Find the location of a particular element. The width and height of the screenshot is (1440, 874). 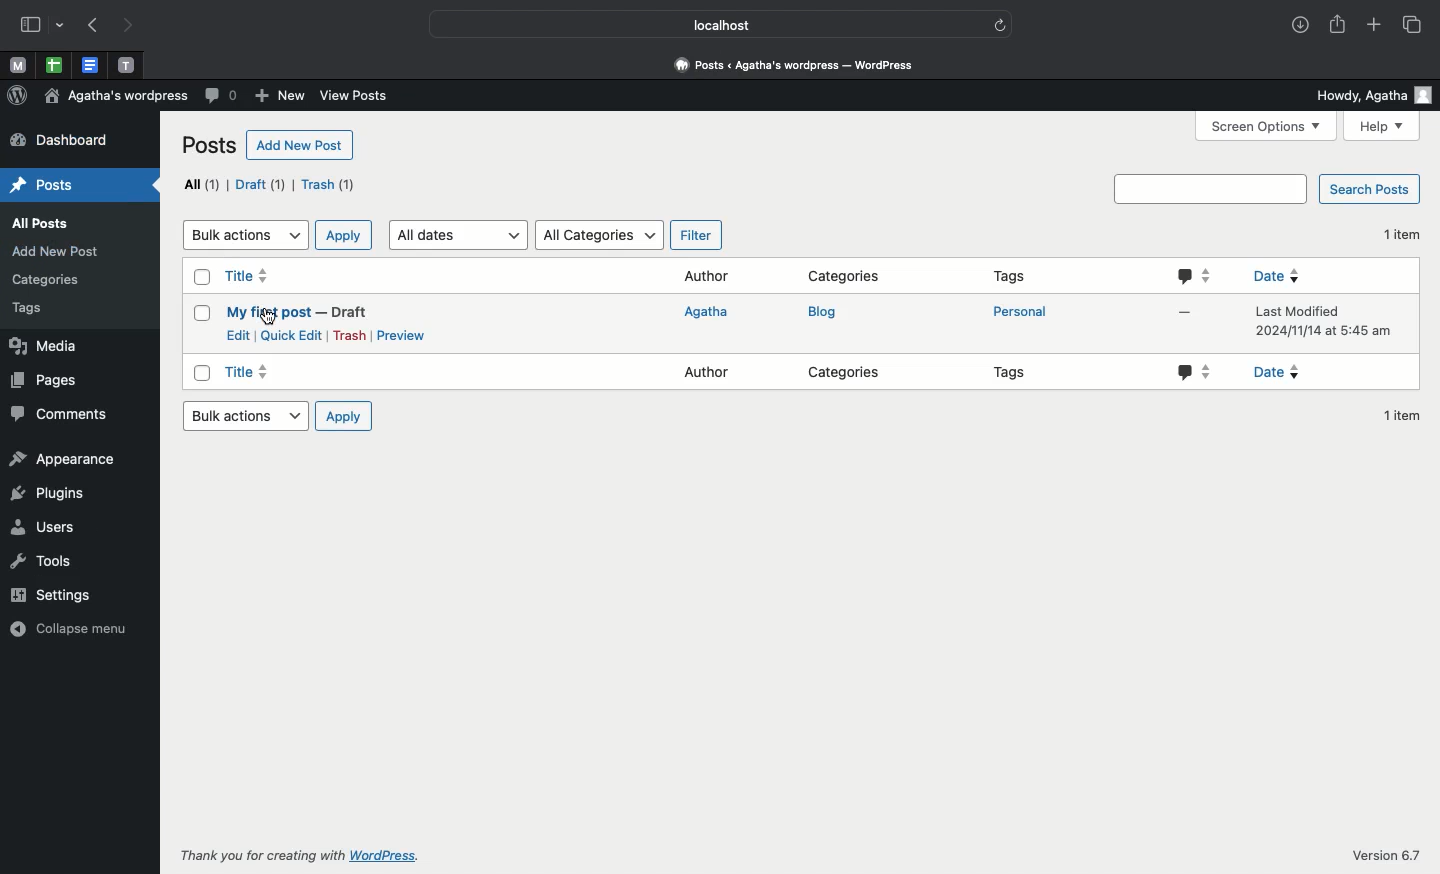

New is located at coordinates (281, 96).